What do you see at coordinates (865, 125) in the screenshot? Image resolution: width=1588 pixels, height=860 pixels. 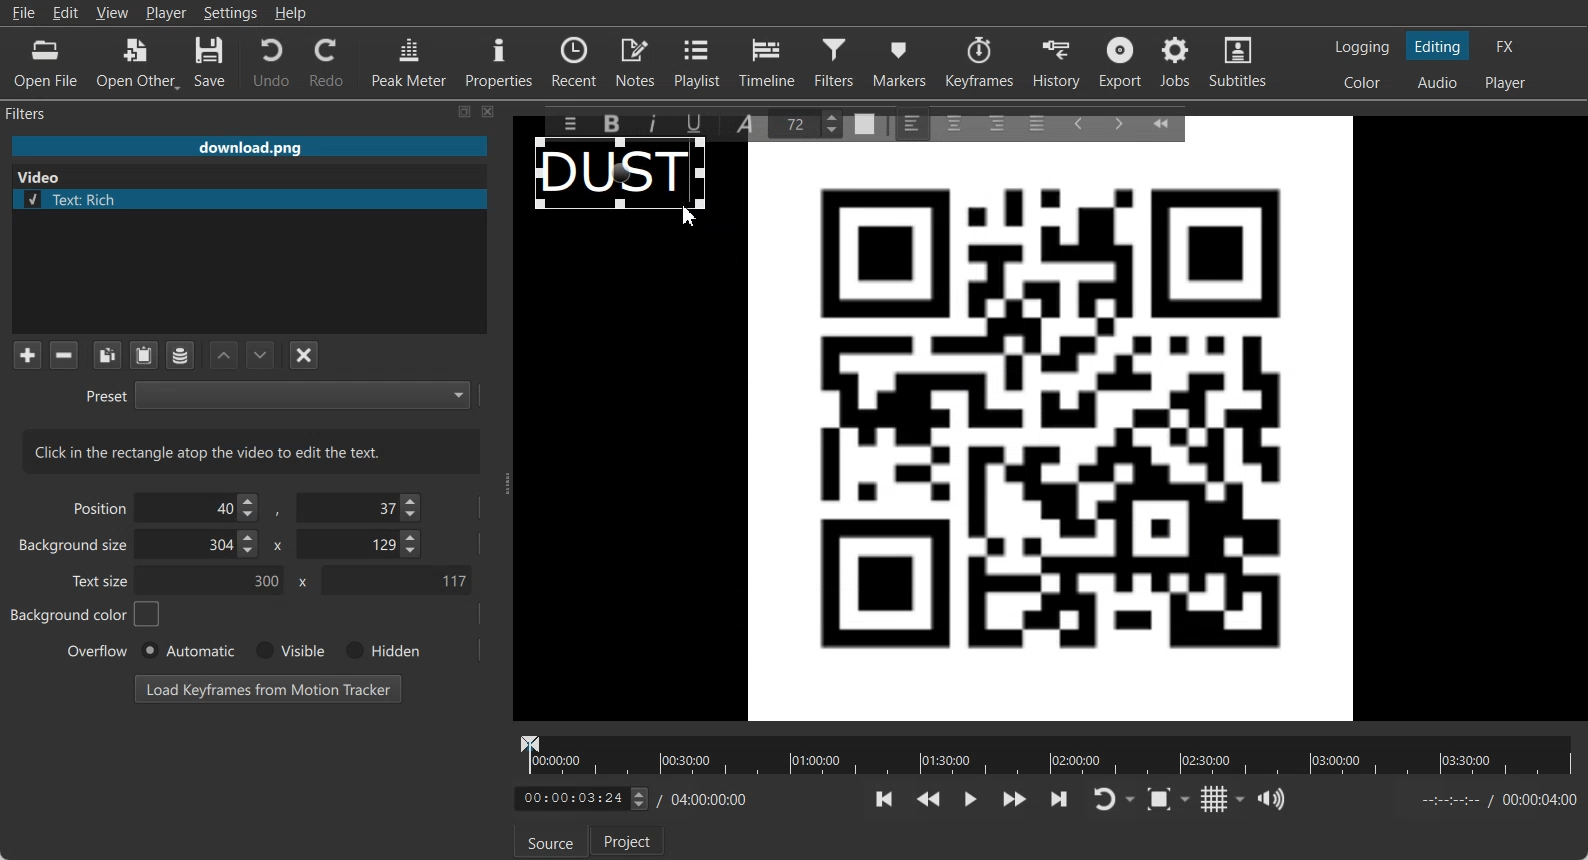 I see `Text Color` at bounding box center [865, 125].